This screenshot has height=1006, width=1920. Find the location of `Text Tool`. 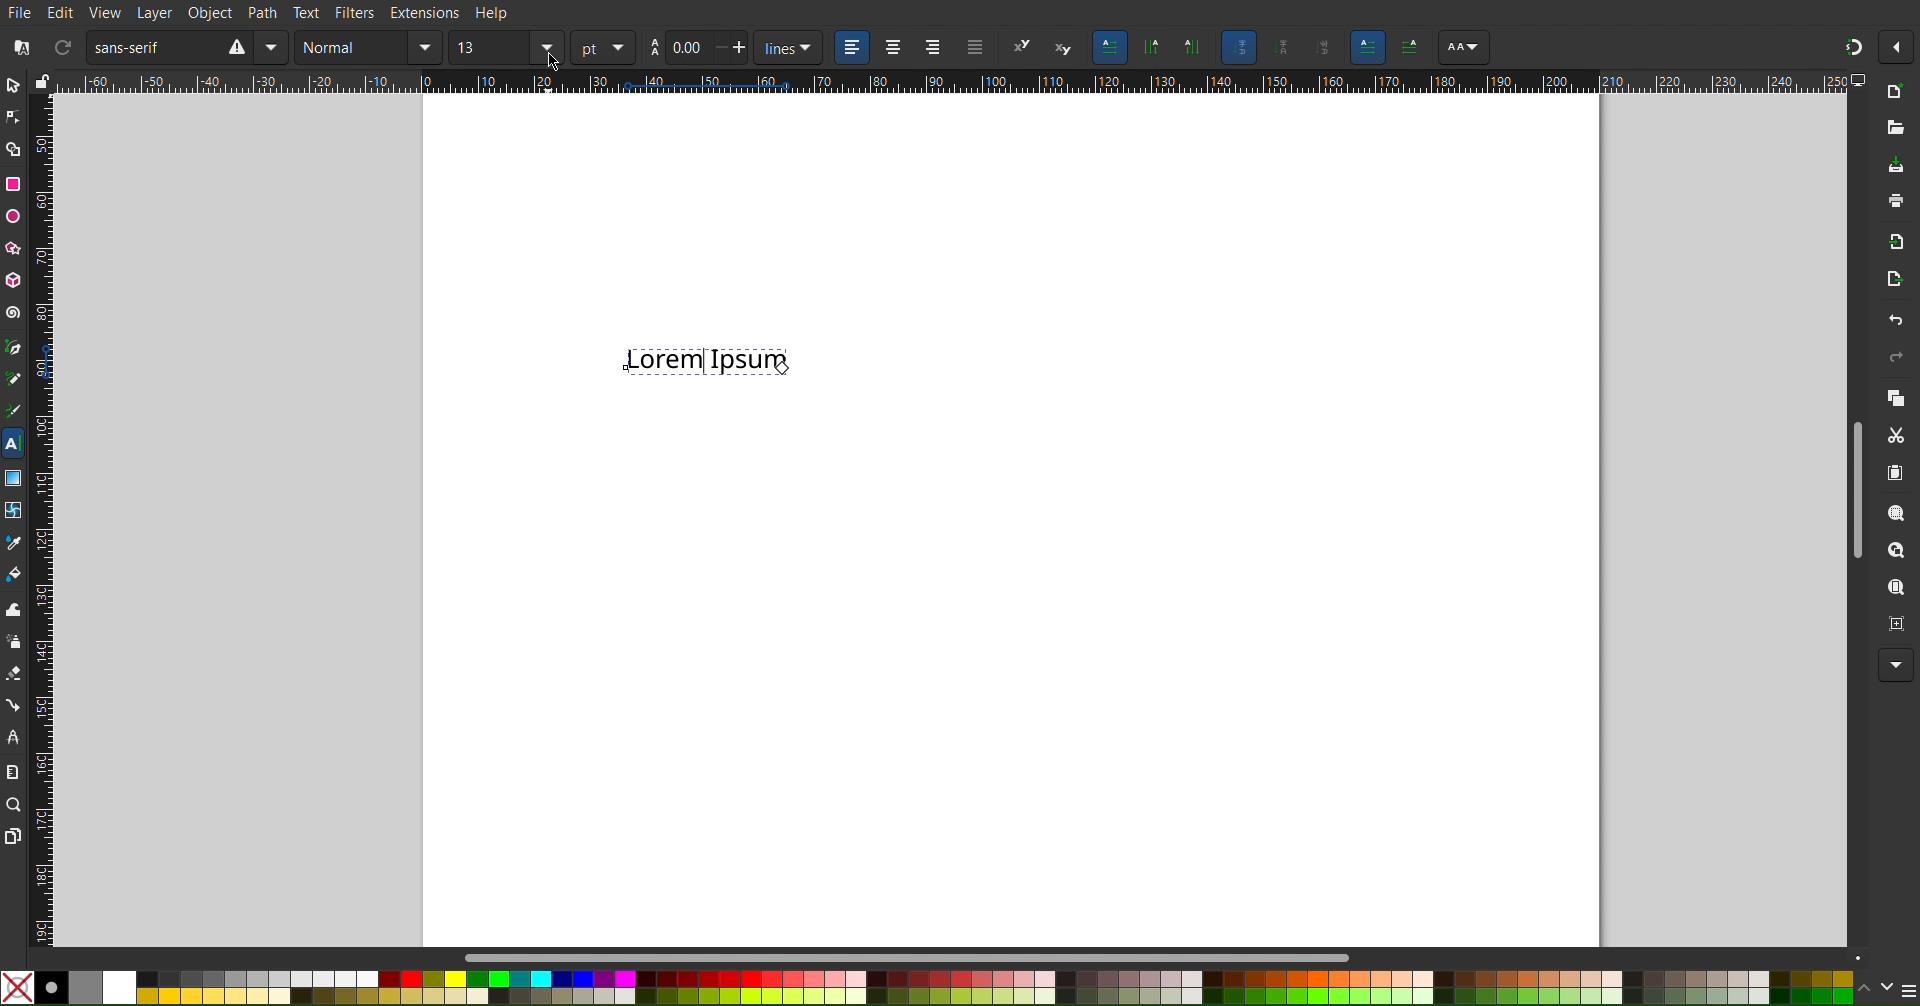

Text Tool is located at coordinates (13, 444).